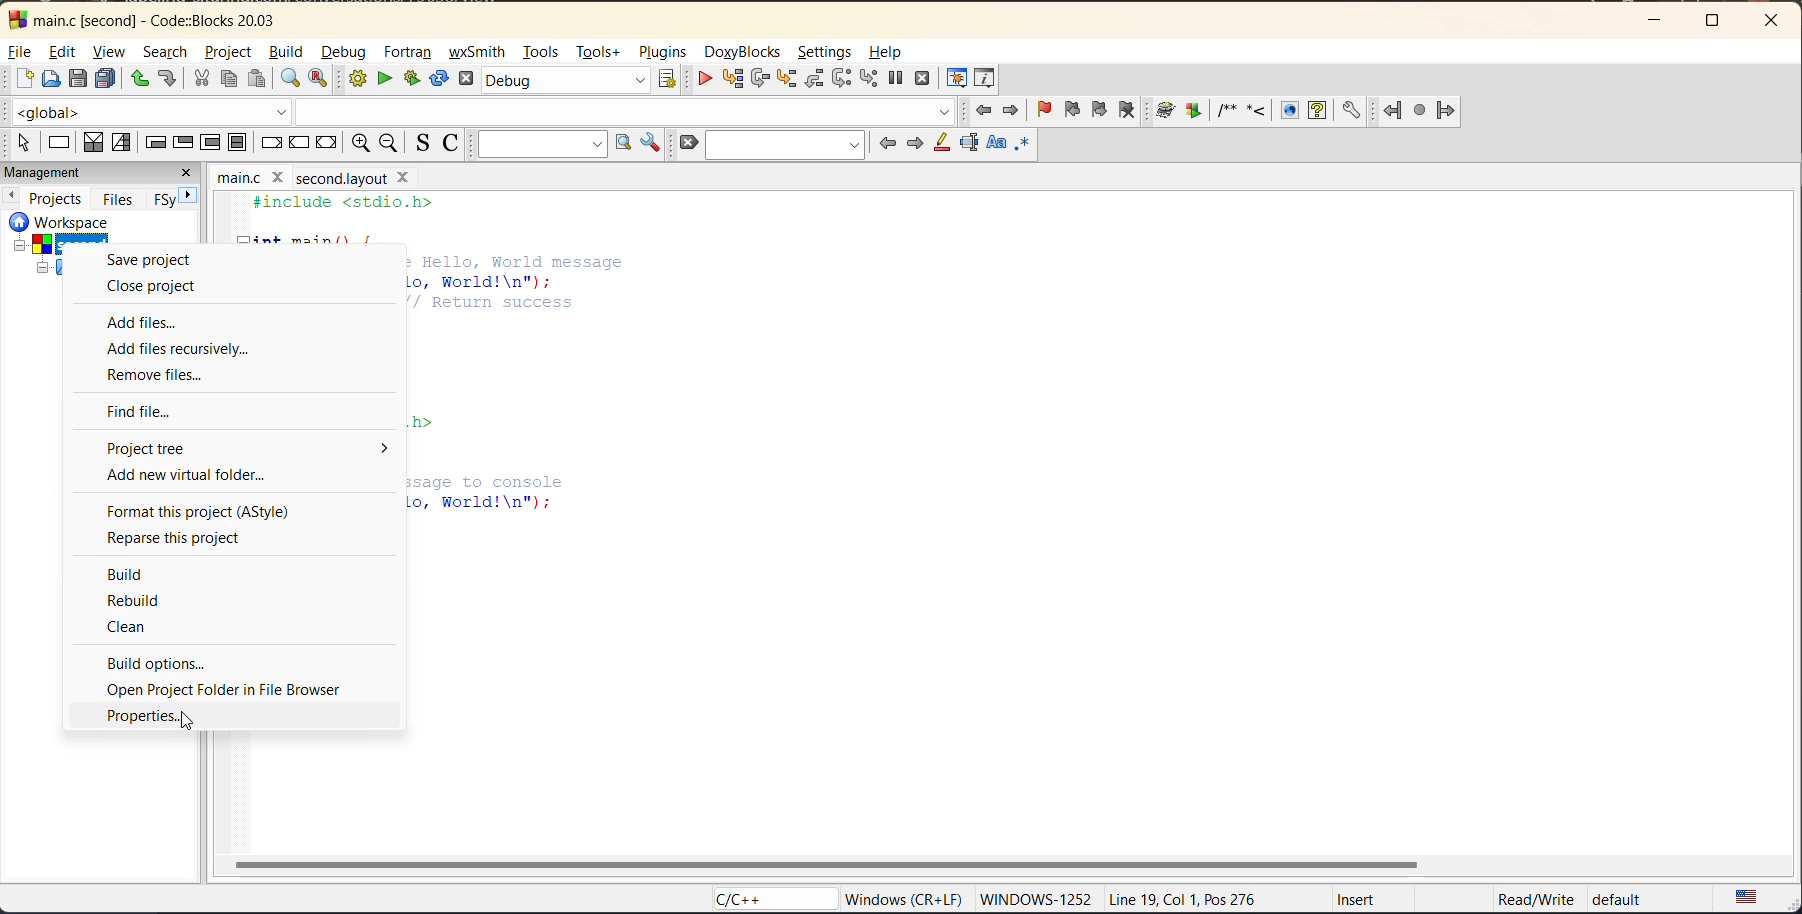 This screenshot has width=1802, height=914. What do you see at coordinates (826, 54) in the screenshot?
I see `settings` at bounding box center [826, 54].